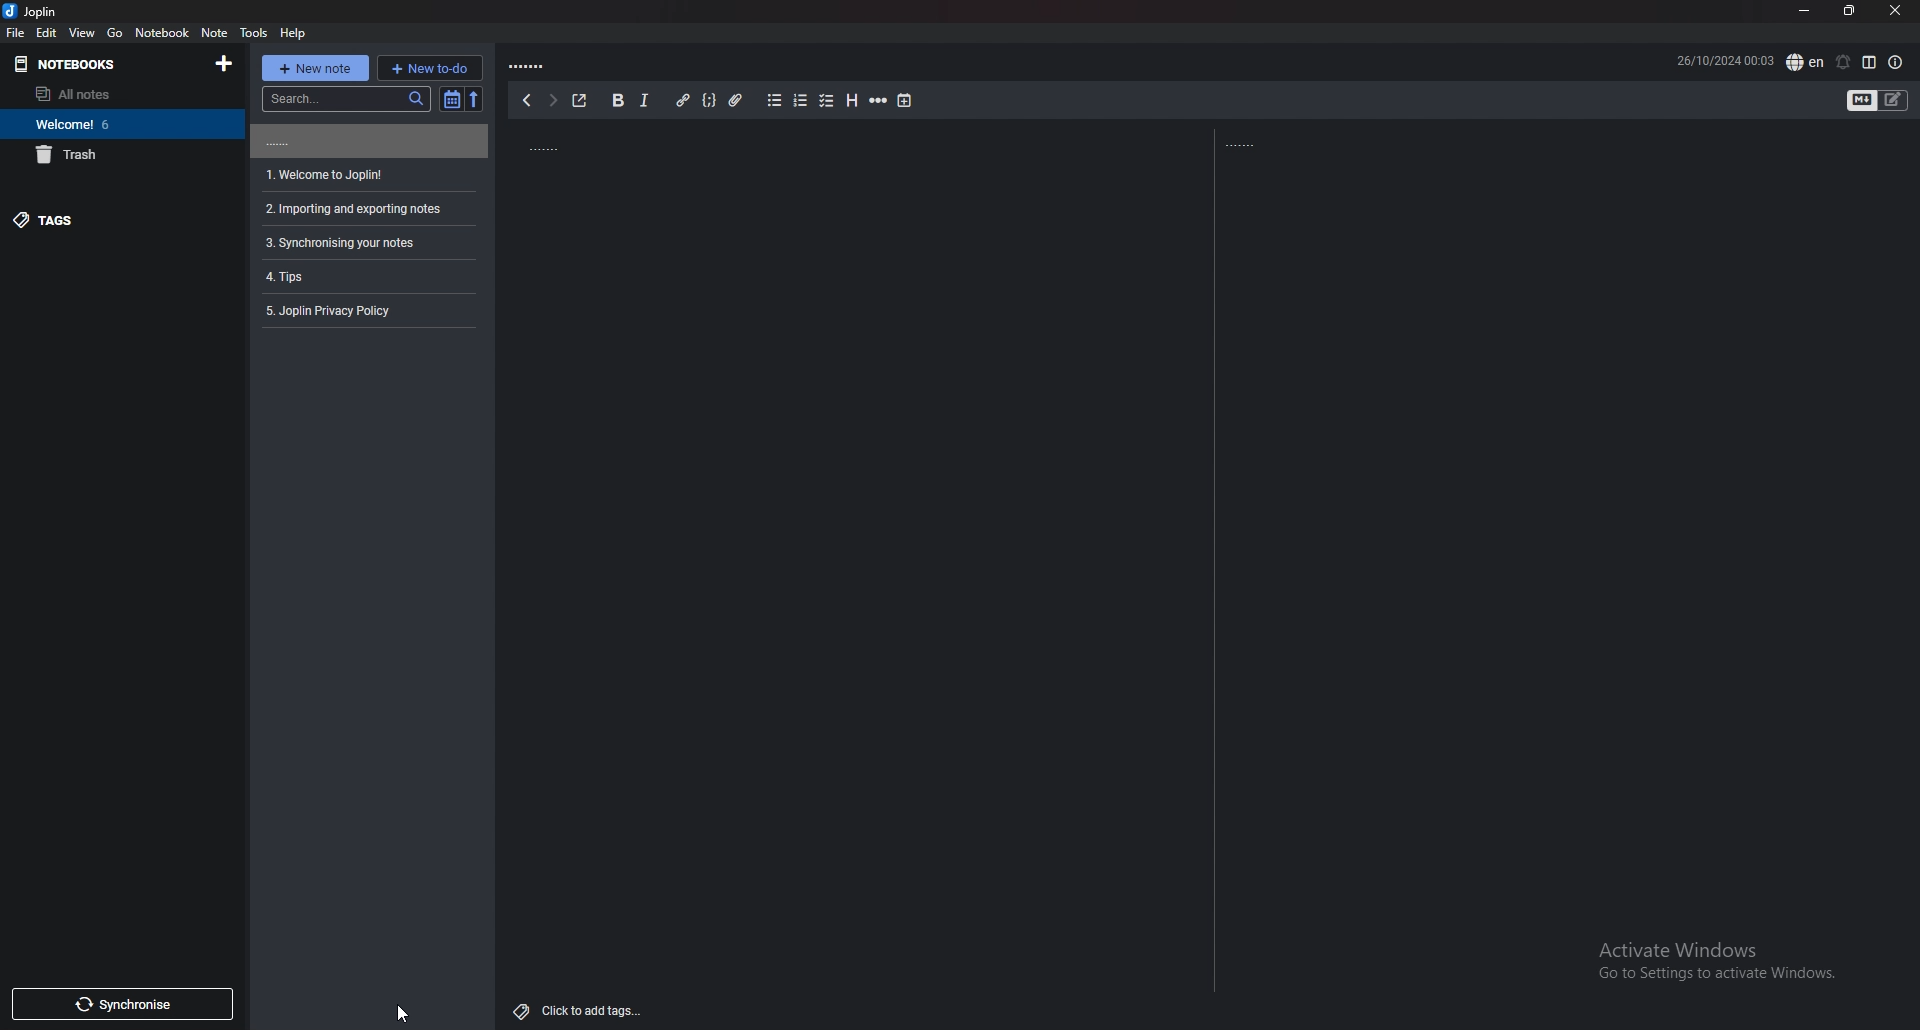 This screenshot has width=1920, height=1030. I want to click on reverse sort order, so click(478, 100).